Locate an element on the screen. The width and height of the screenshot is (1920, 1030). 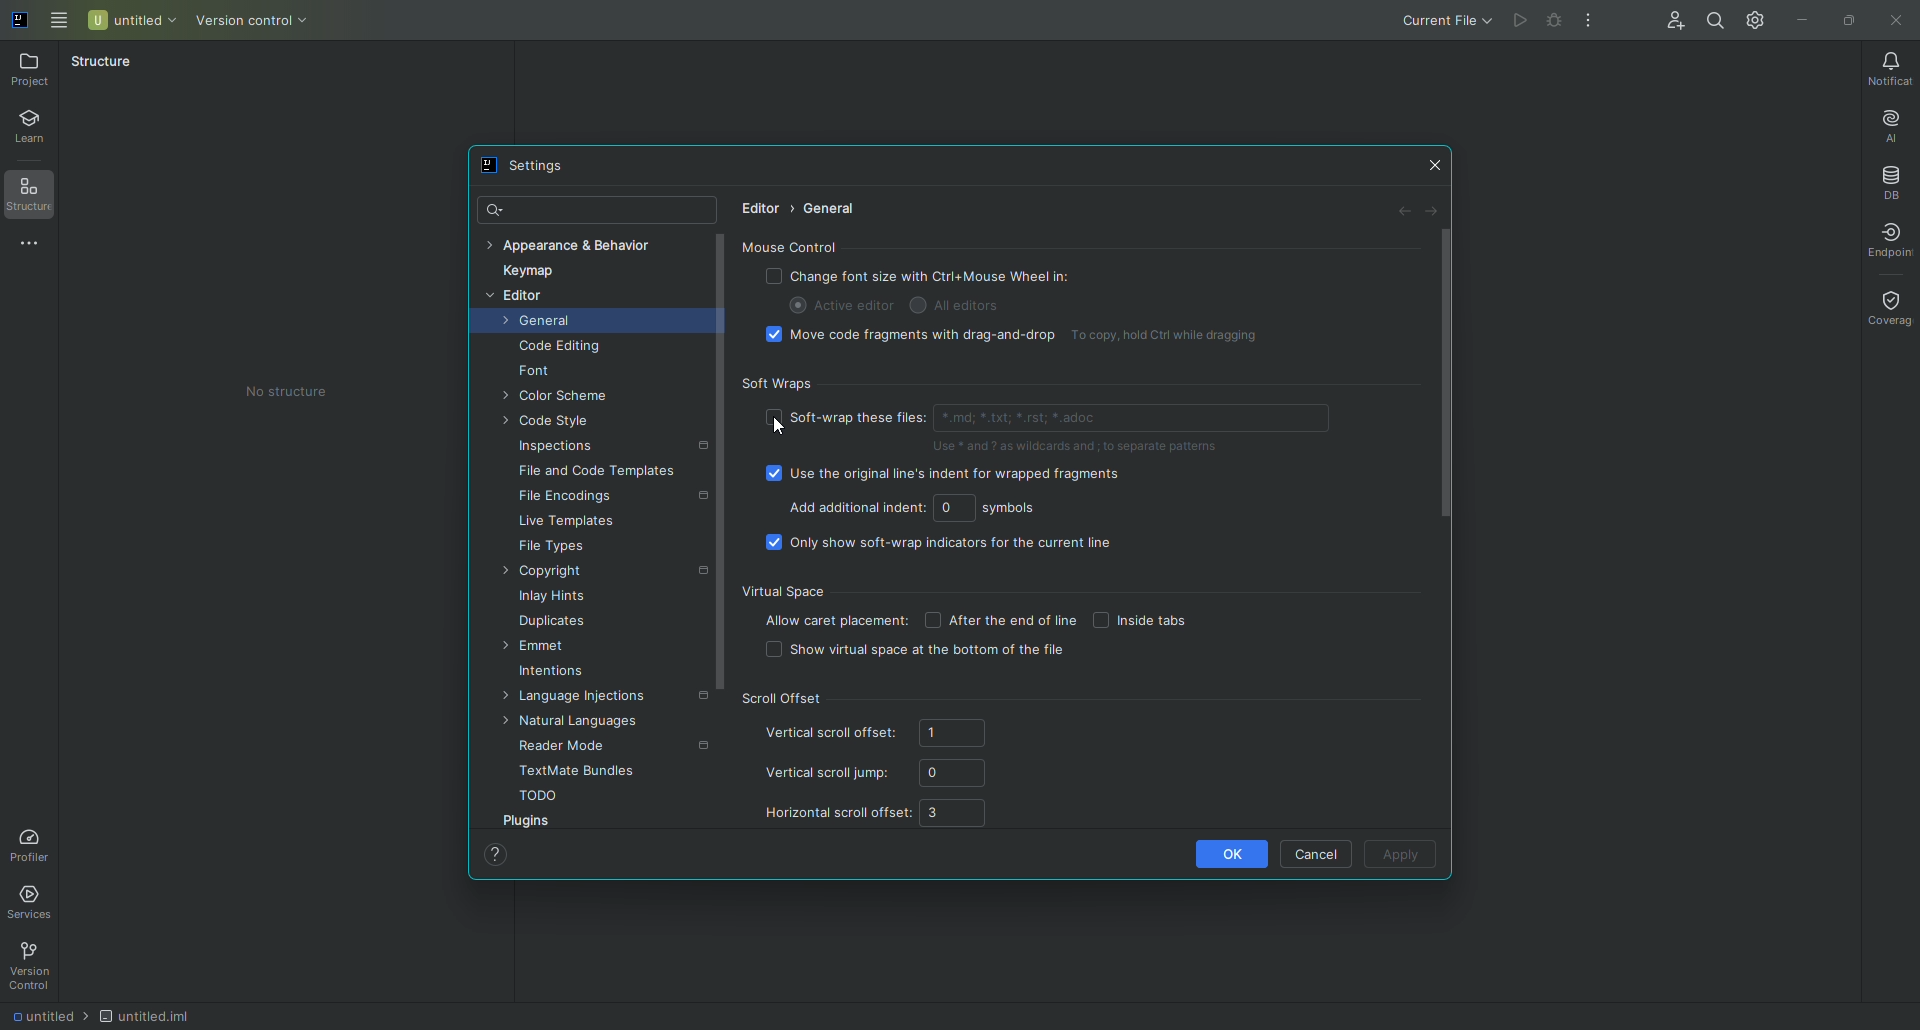
Code Editing is located at coordinates (561, 348).